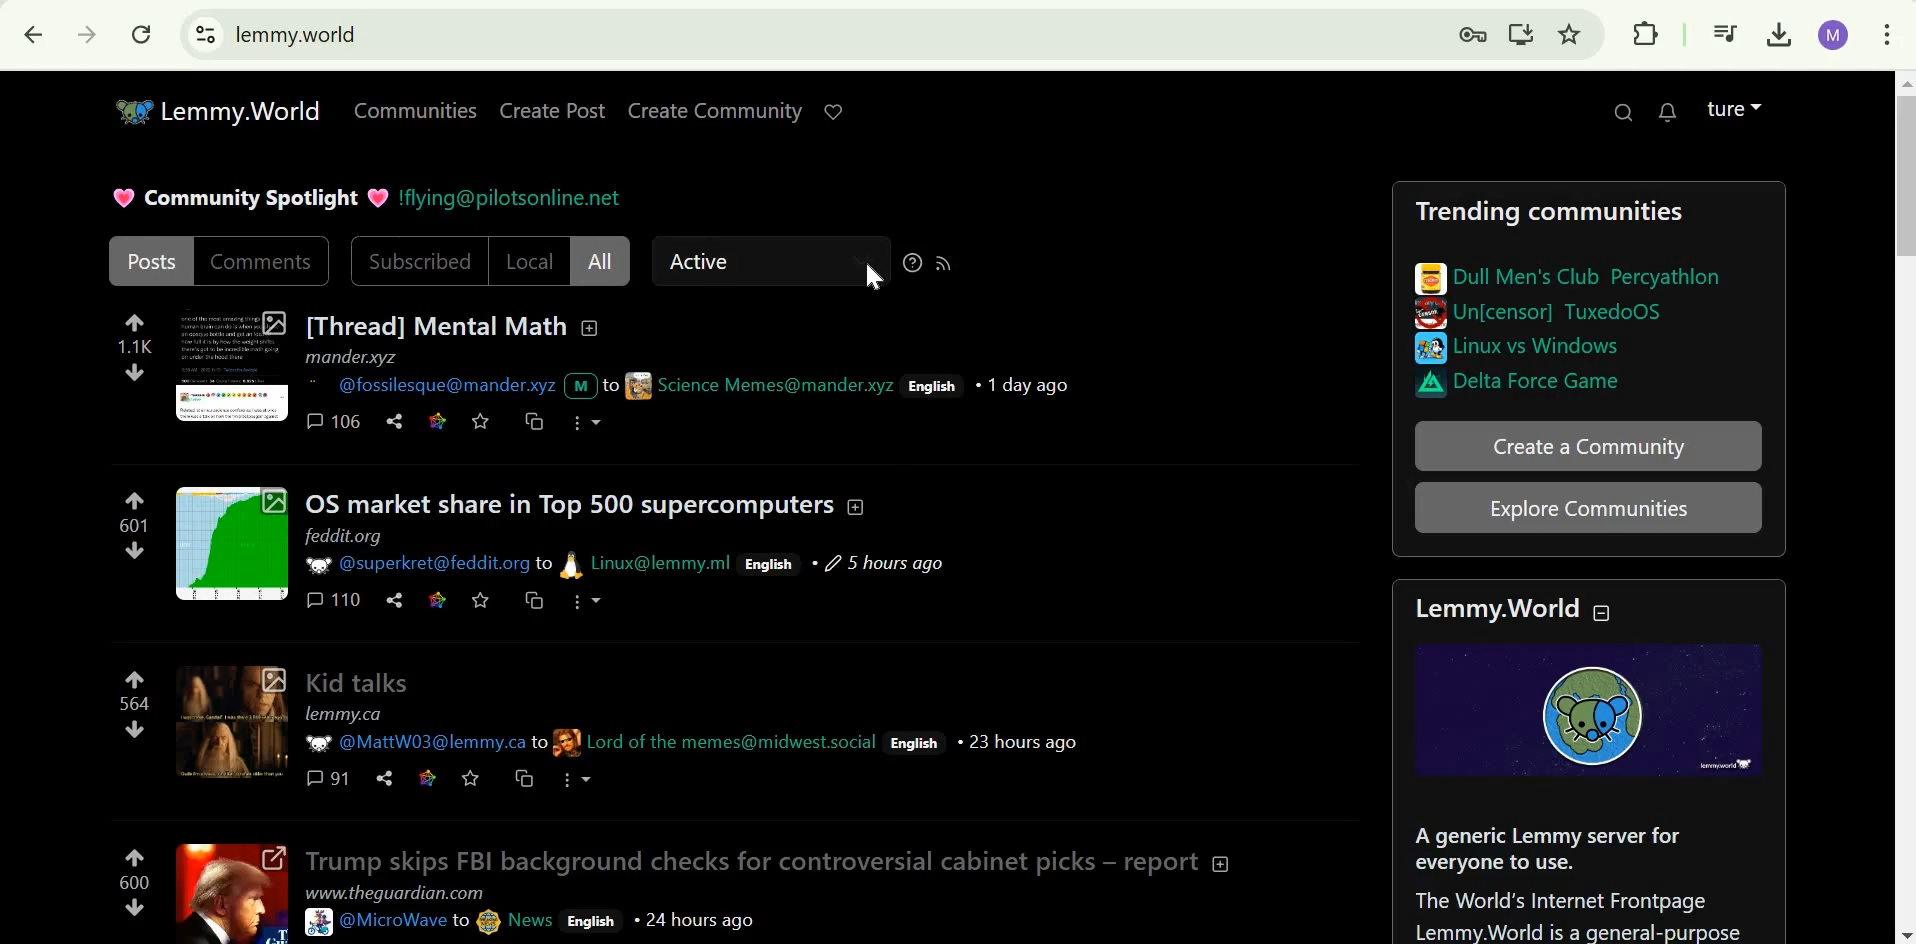 The image size is (1916, 944). I want to click on RSS, so click(943, 262).